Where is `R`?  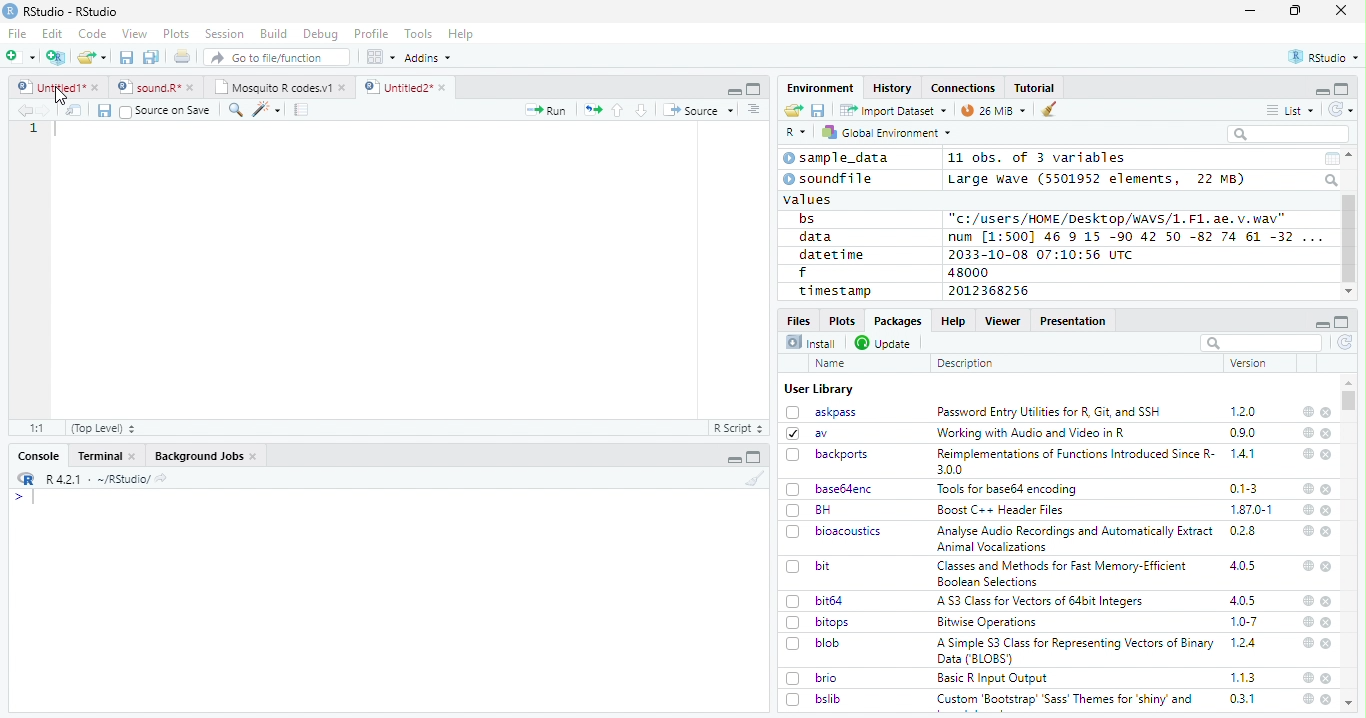 R is located at coordinates (796, 133).